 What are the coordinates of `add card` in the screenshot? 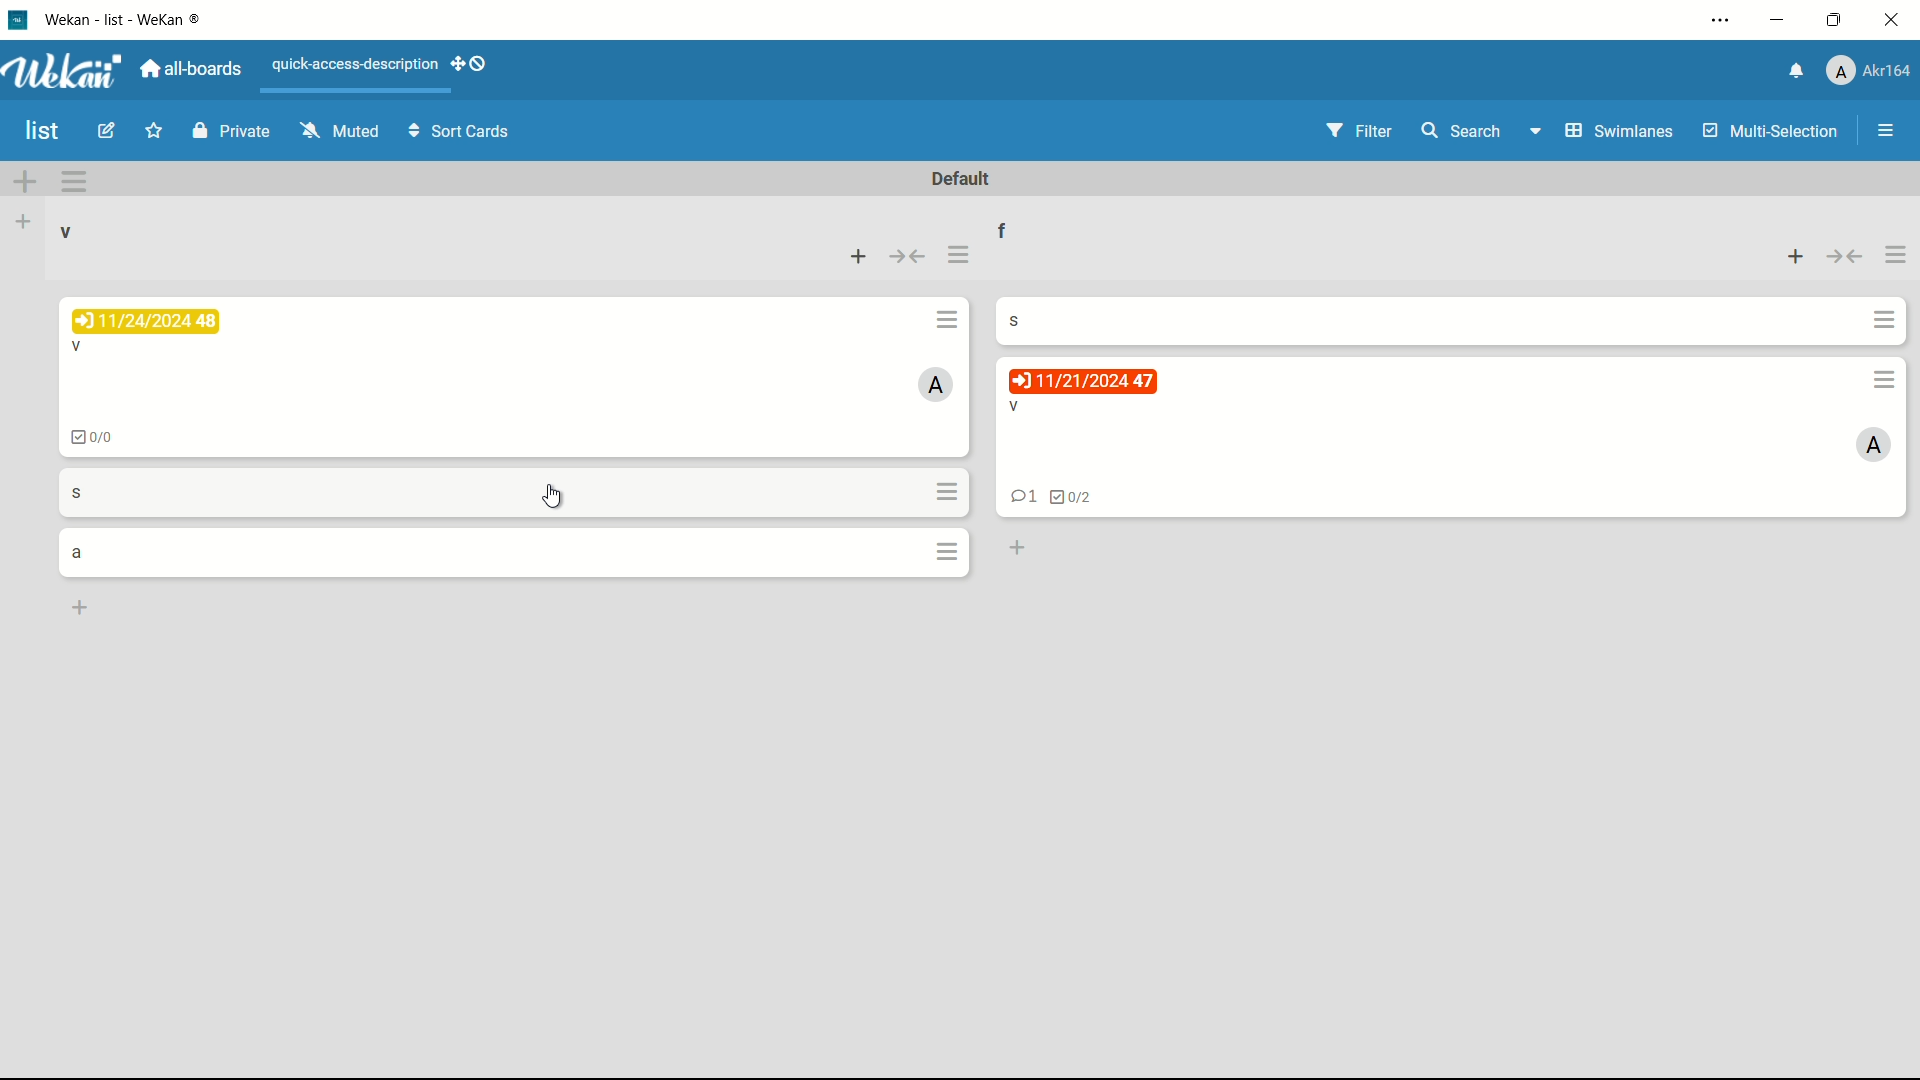 It's located at (80, 609).